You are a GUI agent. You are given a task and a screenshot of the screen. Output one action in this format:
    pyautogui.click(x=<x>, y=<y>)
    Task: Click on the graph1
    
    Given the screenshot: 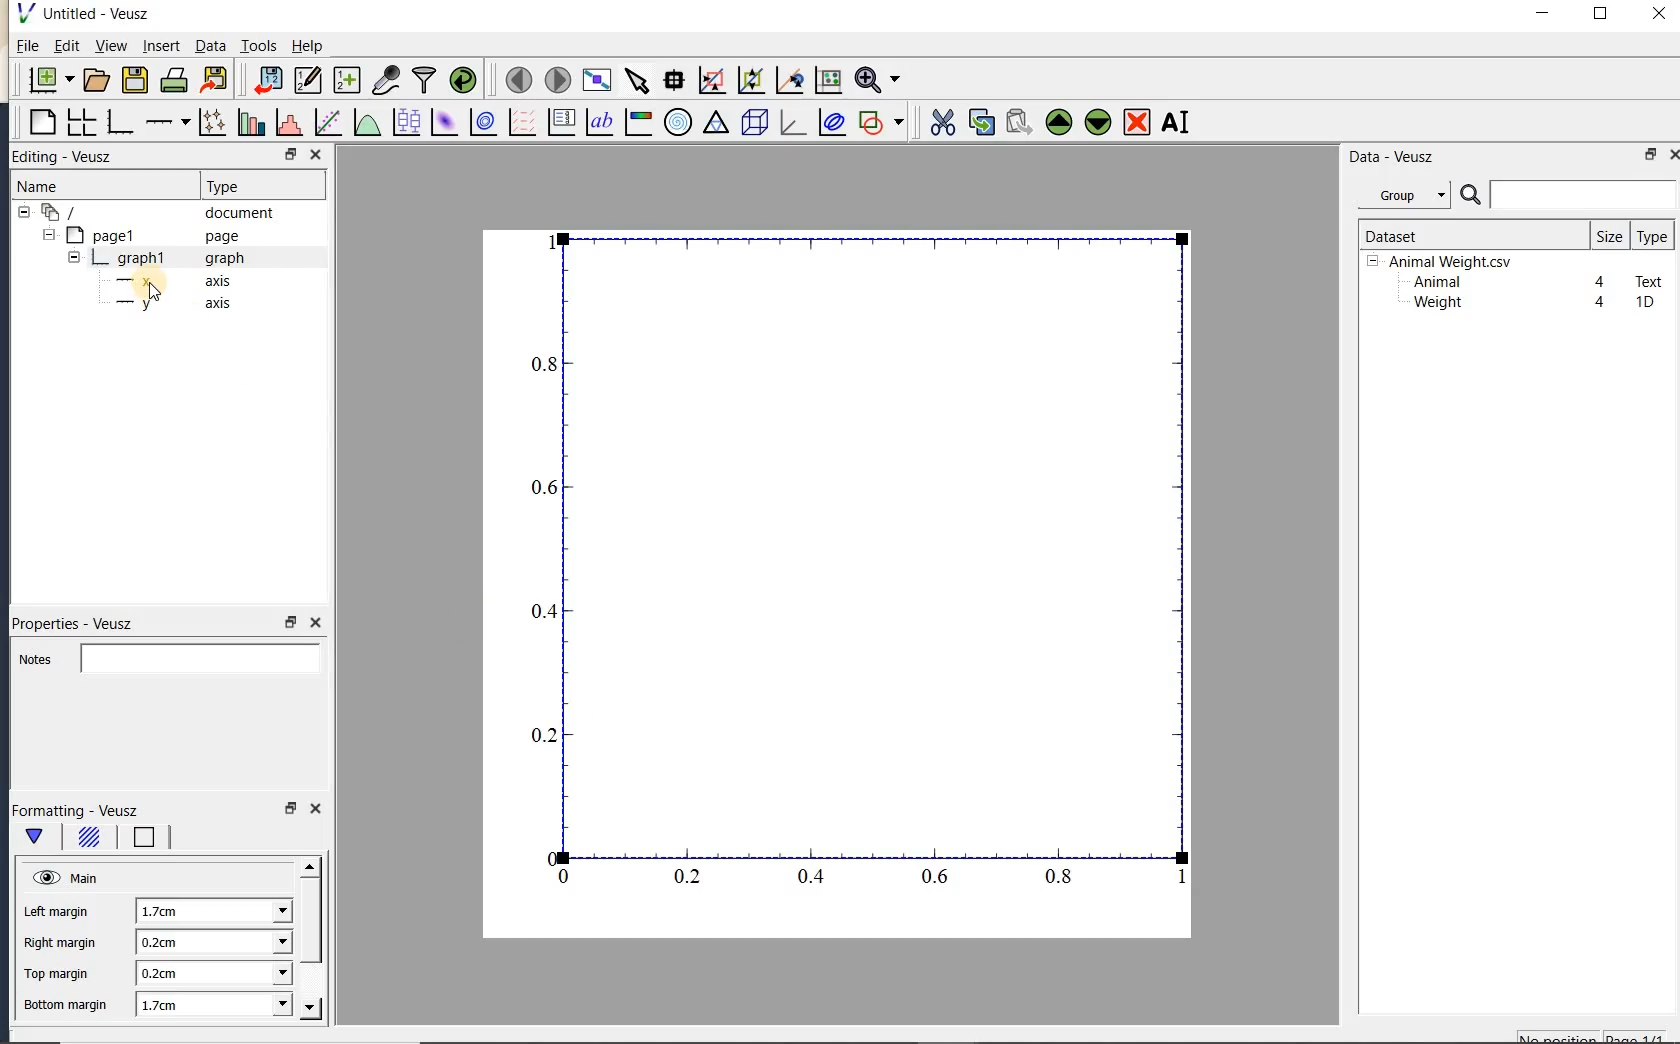 What is the action you would take?
    pyautogui.click(x=147, y=260)
    